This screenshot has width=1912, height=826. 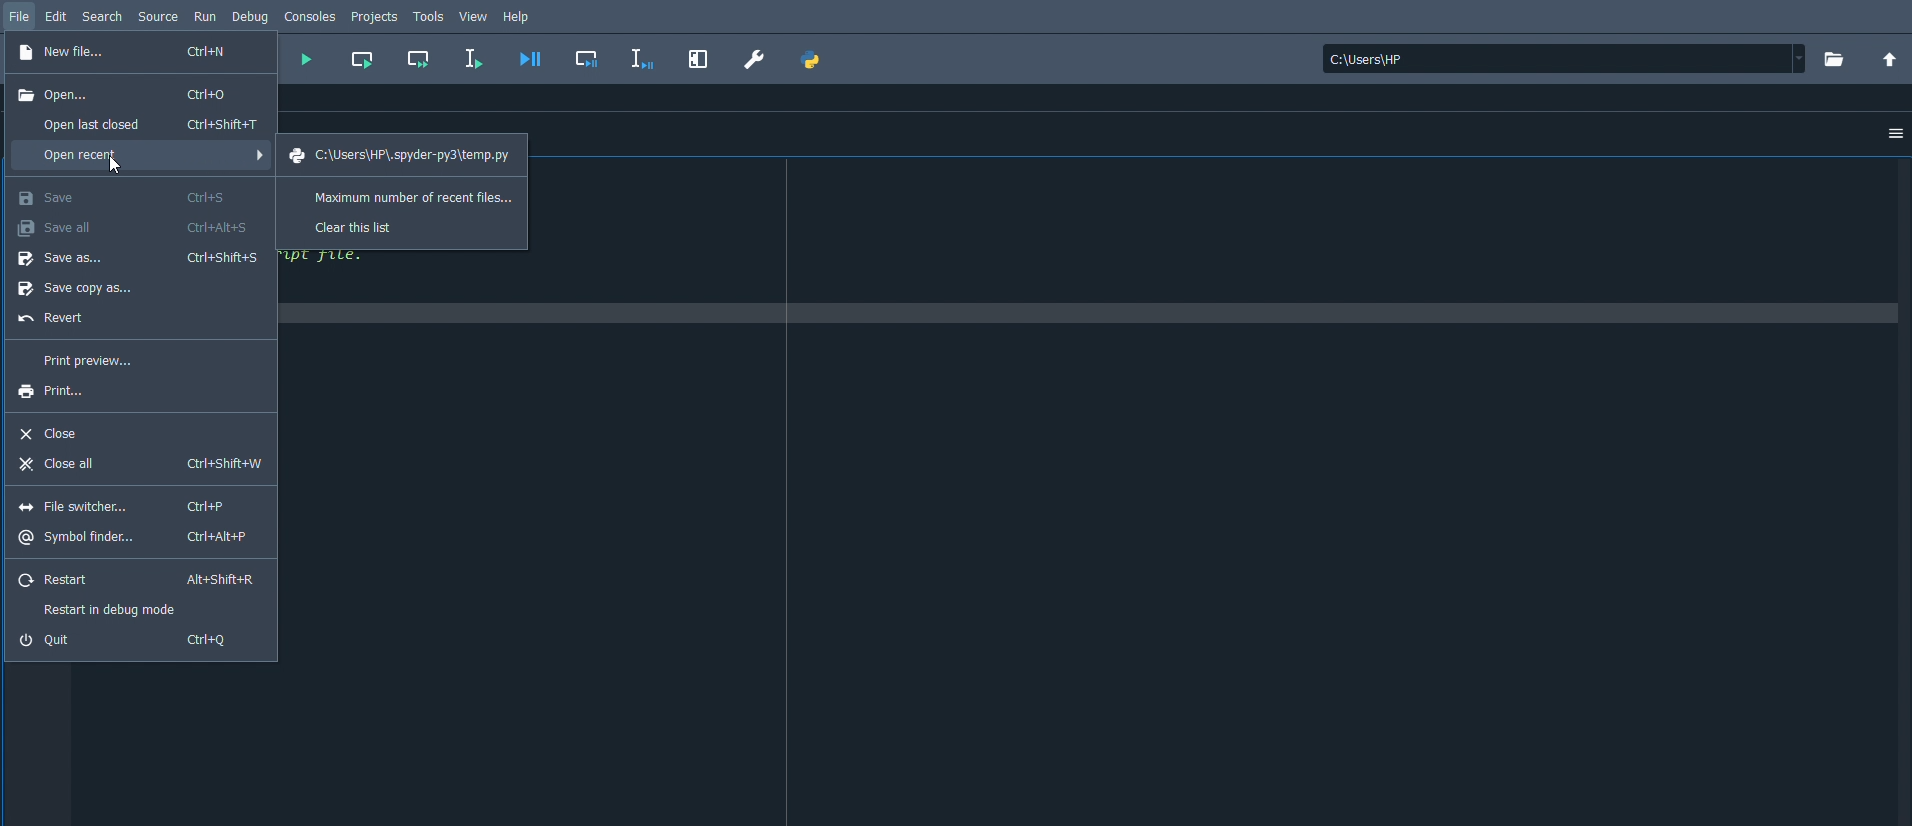 I want to click on Close all, so click(x=139, y=466).